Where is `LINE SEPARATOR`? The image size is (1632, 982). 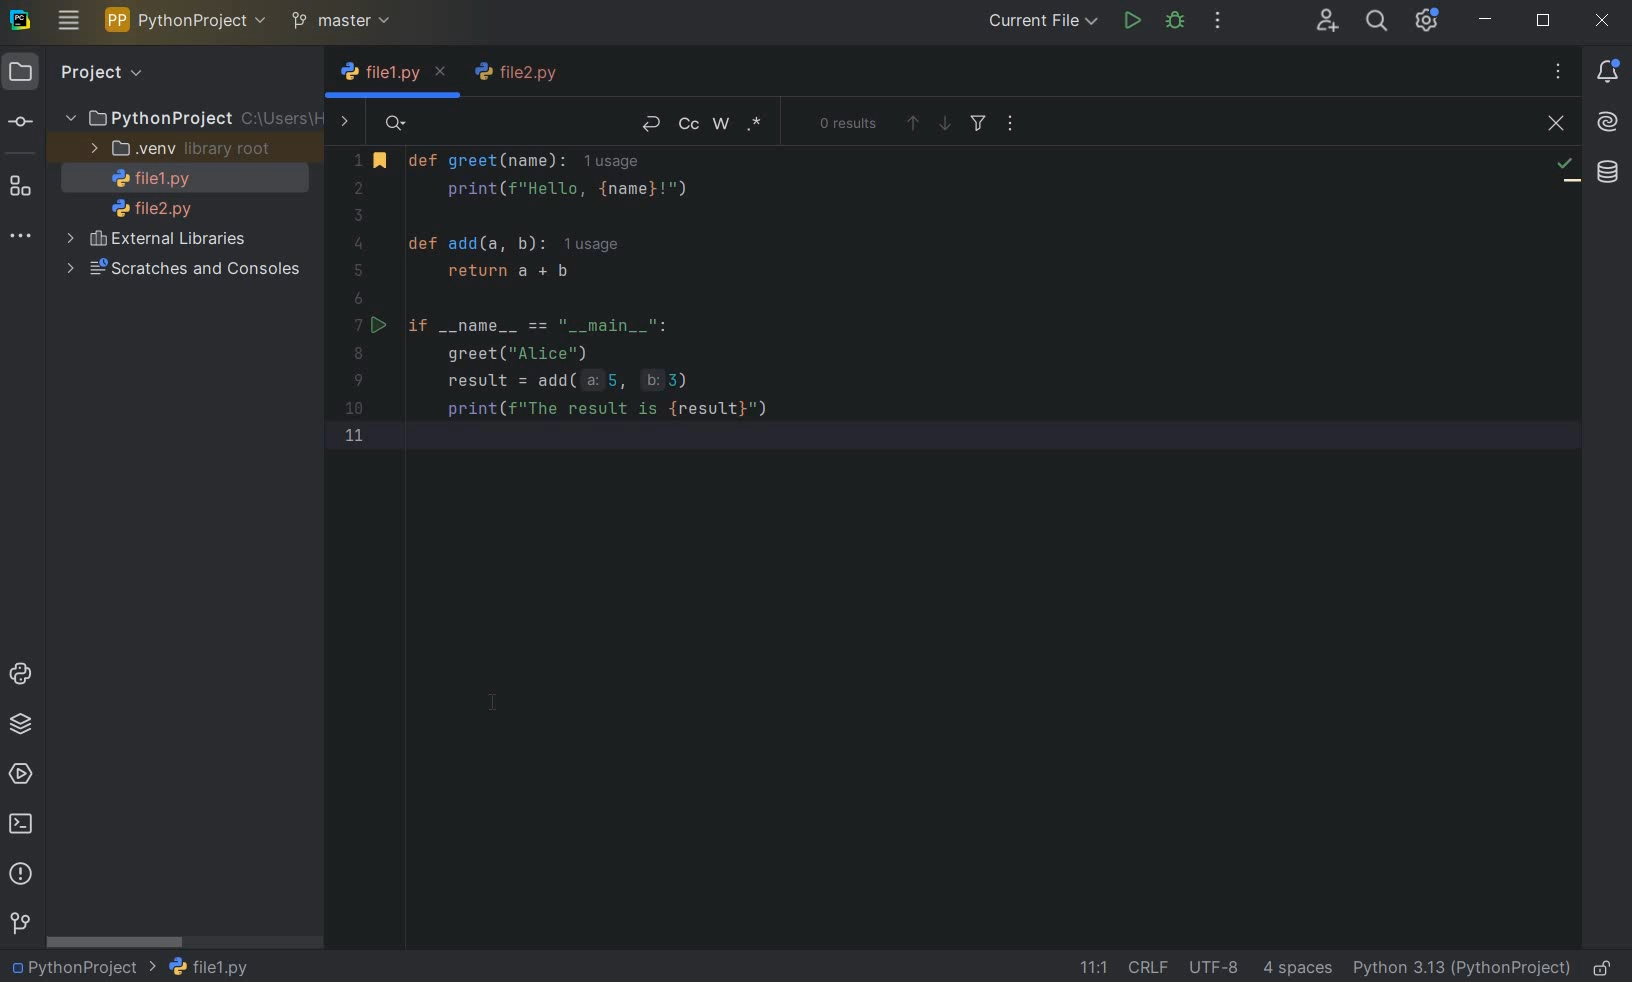
LINE SEPARATOR is located at coordinates (1147, 966).